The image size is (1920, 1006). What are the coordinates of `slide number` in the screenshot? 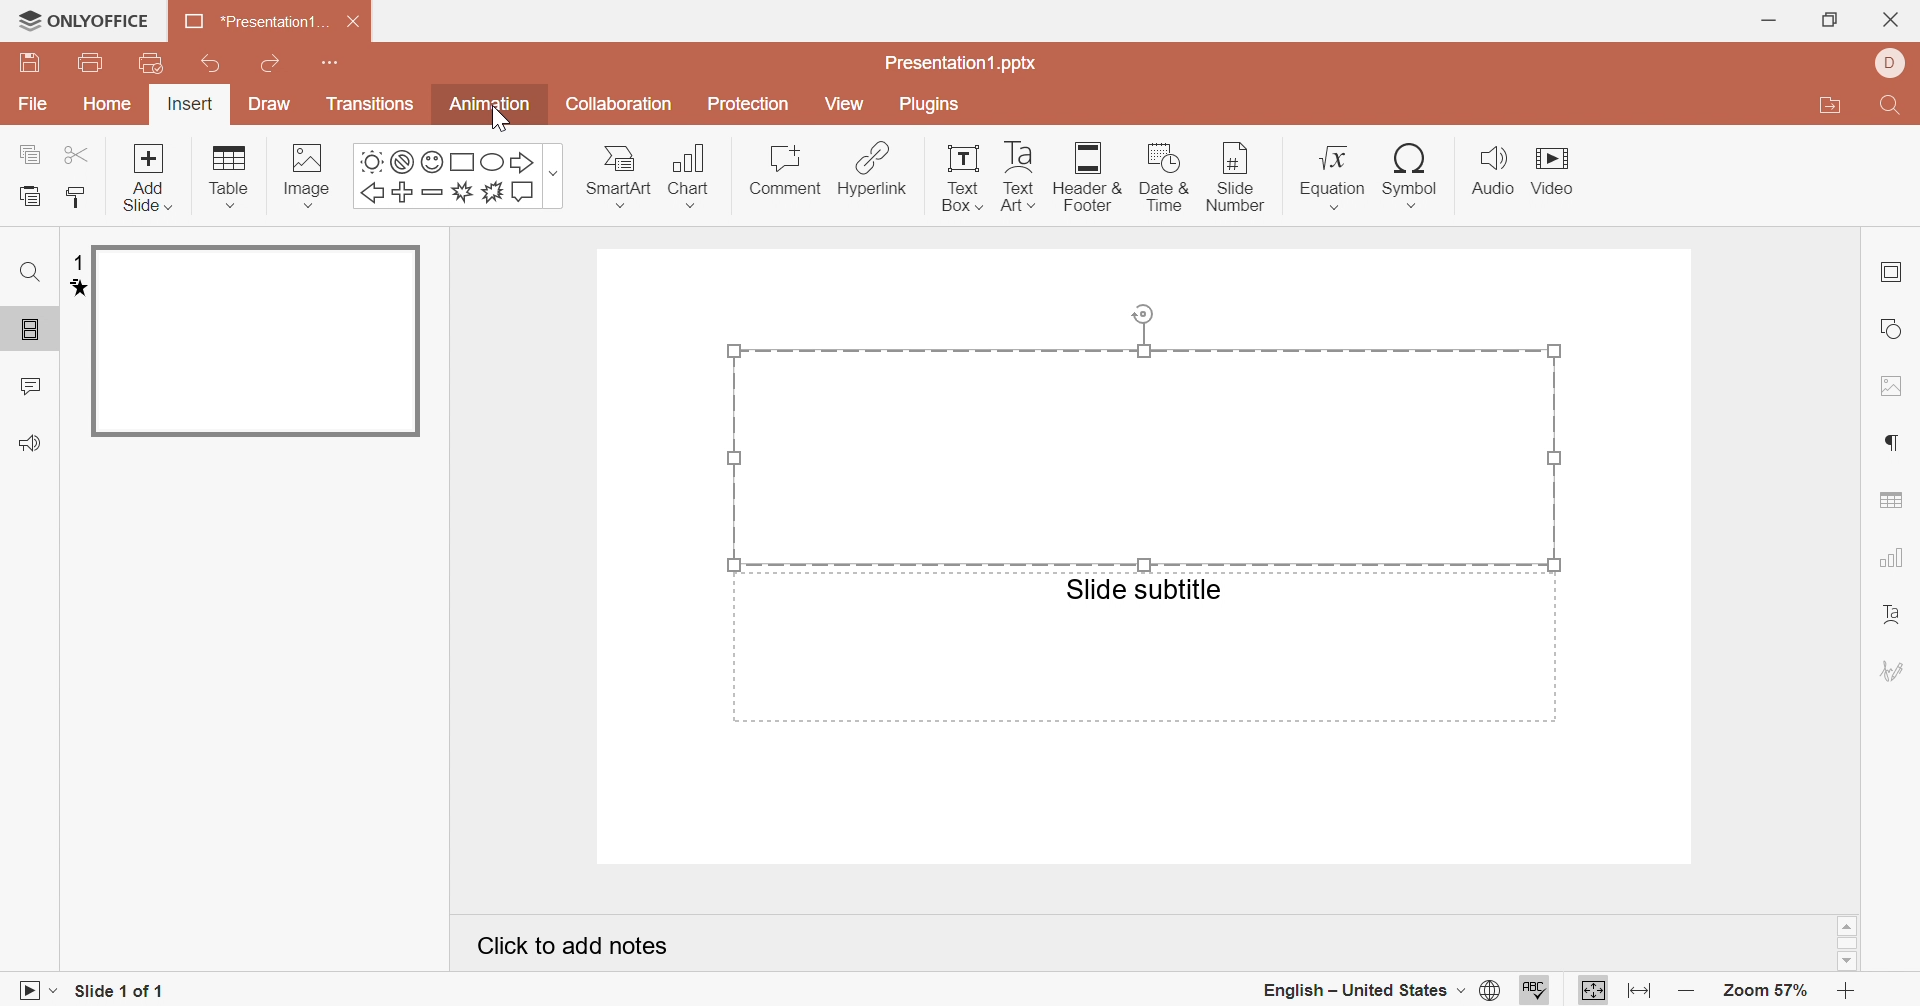 It's located at (1239, 177).